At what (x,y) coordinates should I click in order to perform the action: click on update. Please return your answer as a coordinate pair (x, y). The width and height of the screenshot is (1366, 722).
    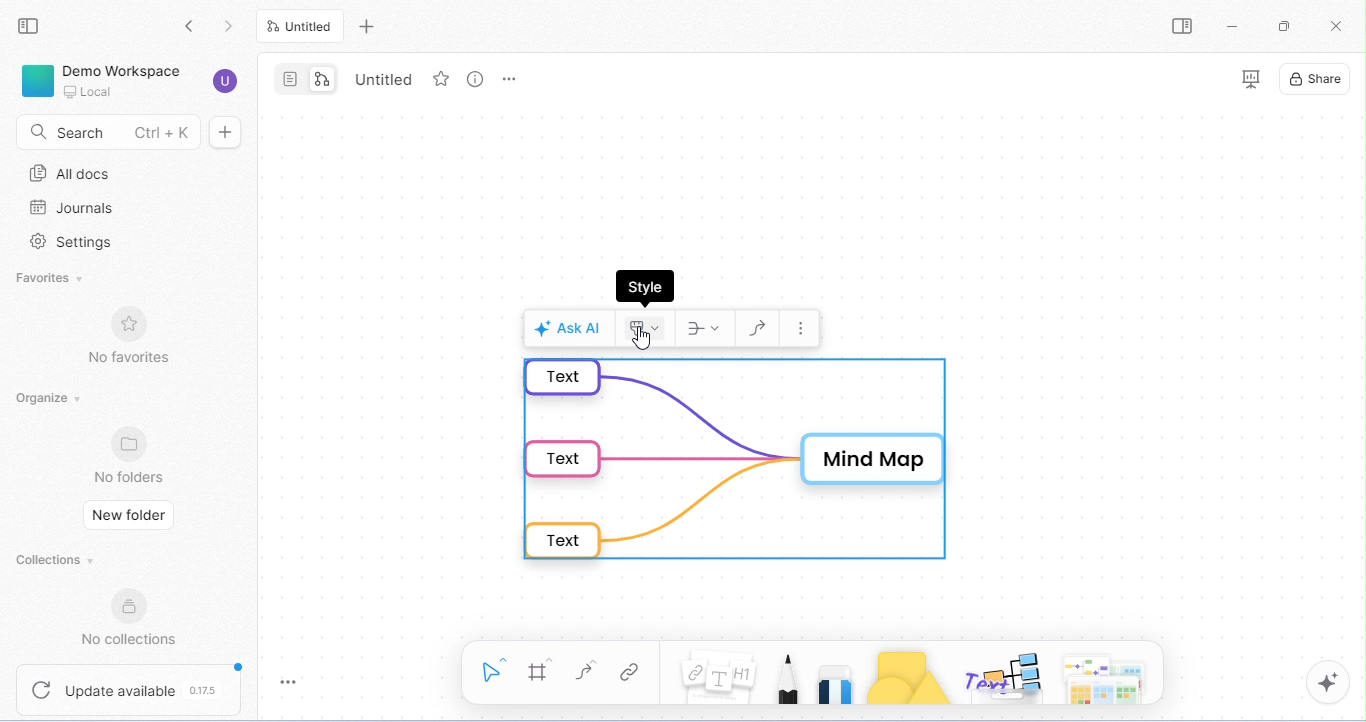
    Looking at the image, I should click on (131, 689).